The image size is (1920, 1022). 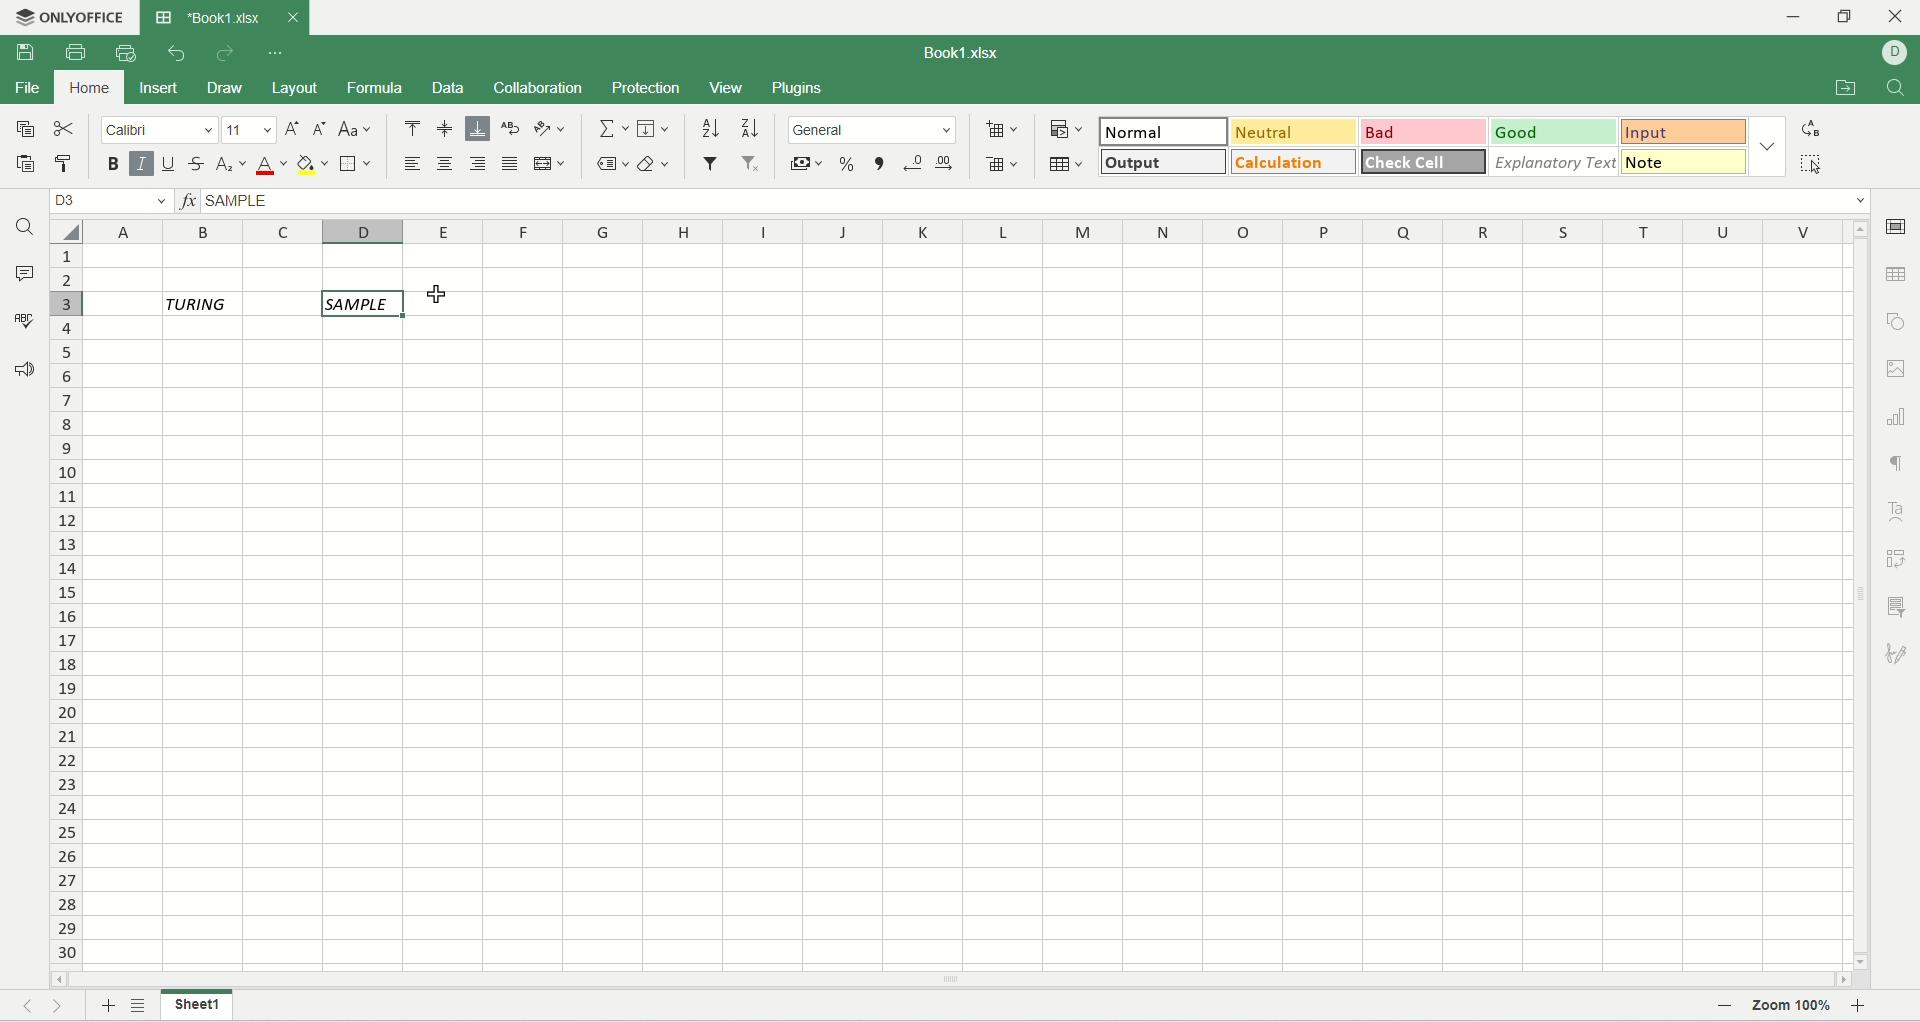 I want to click on vertical scroll, so click(x=1861, y=595).